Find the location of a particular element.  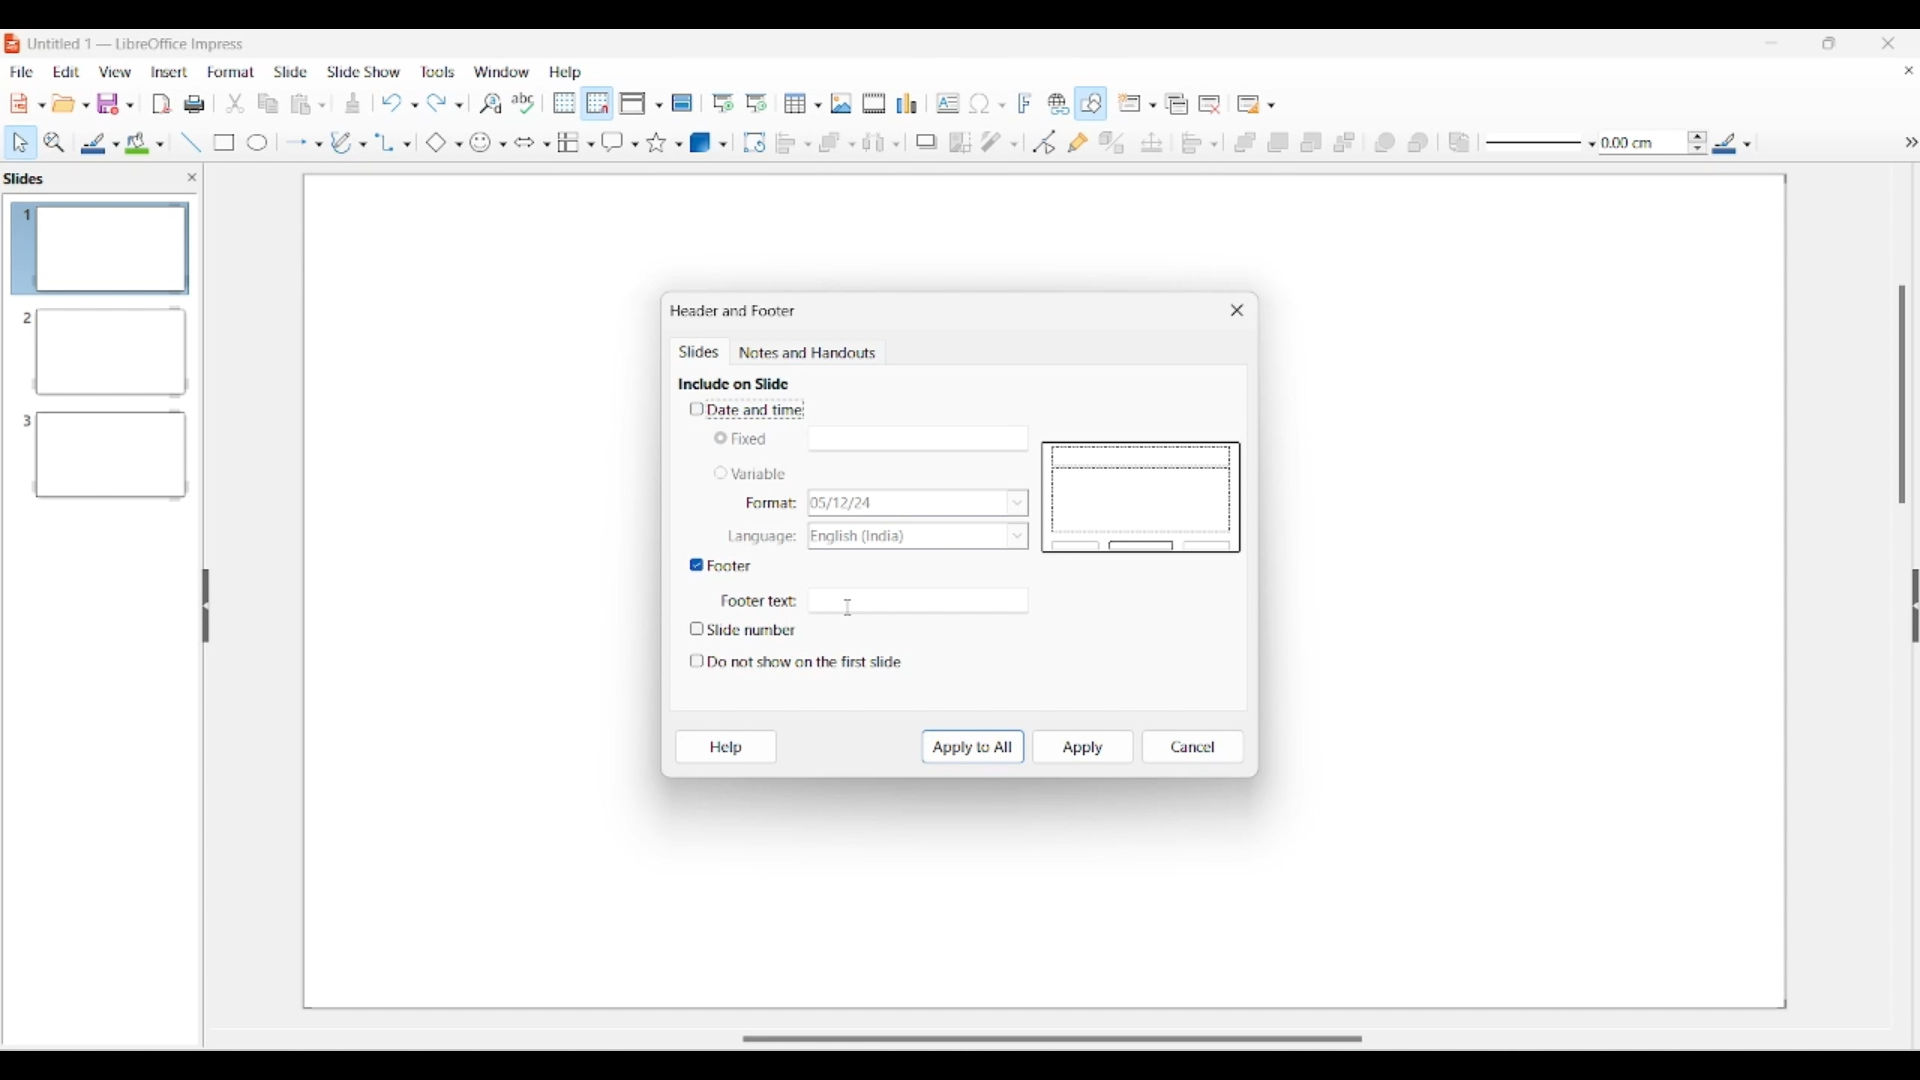

Hide left panel is located at coordinates (206, 606).